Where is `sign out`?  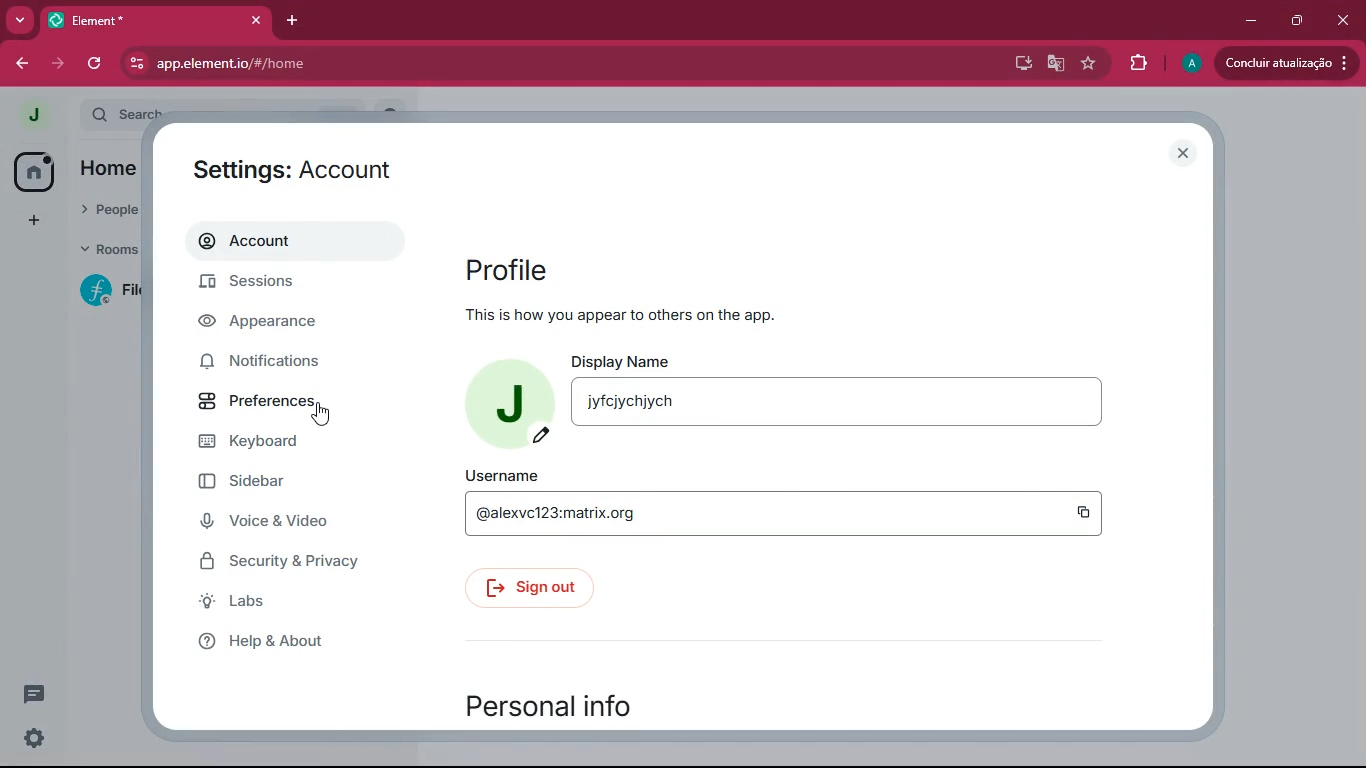
sign out is located at coordinates (536, 588).